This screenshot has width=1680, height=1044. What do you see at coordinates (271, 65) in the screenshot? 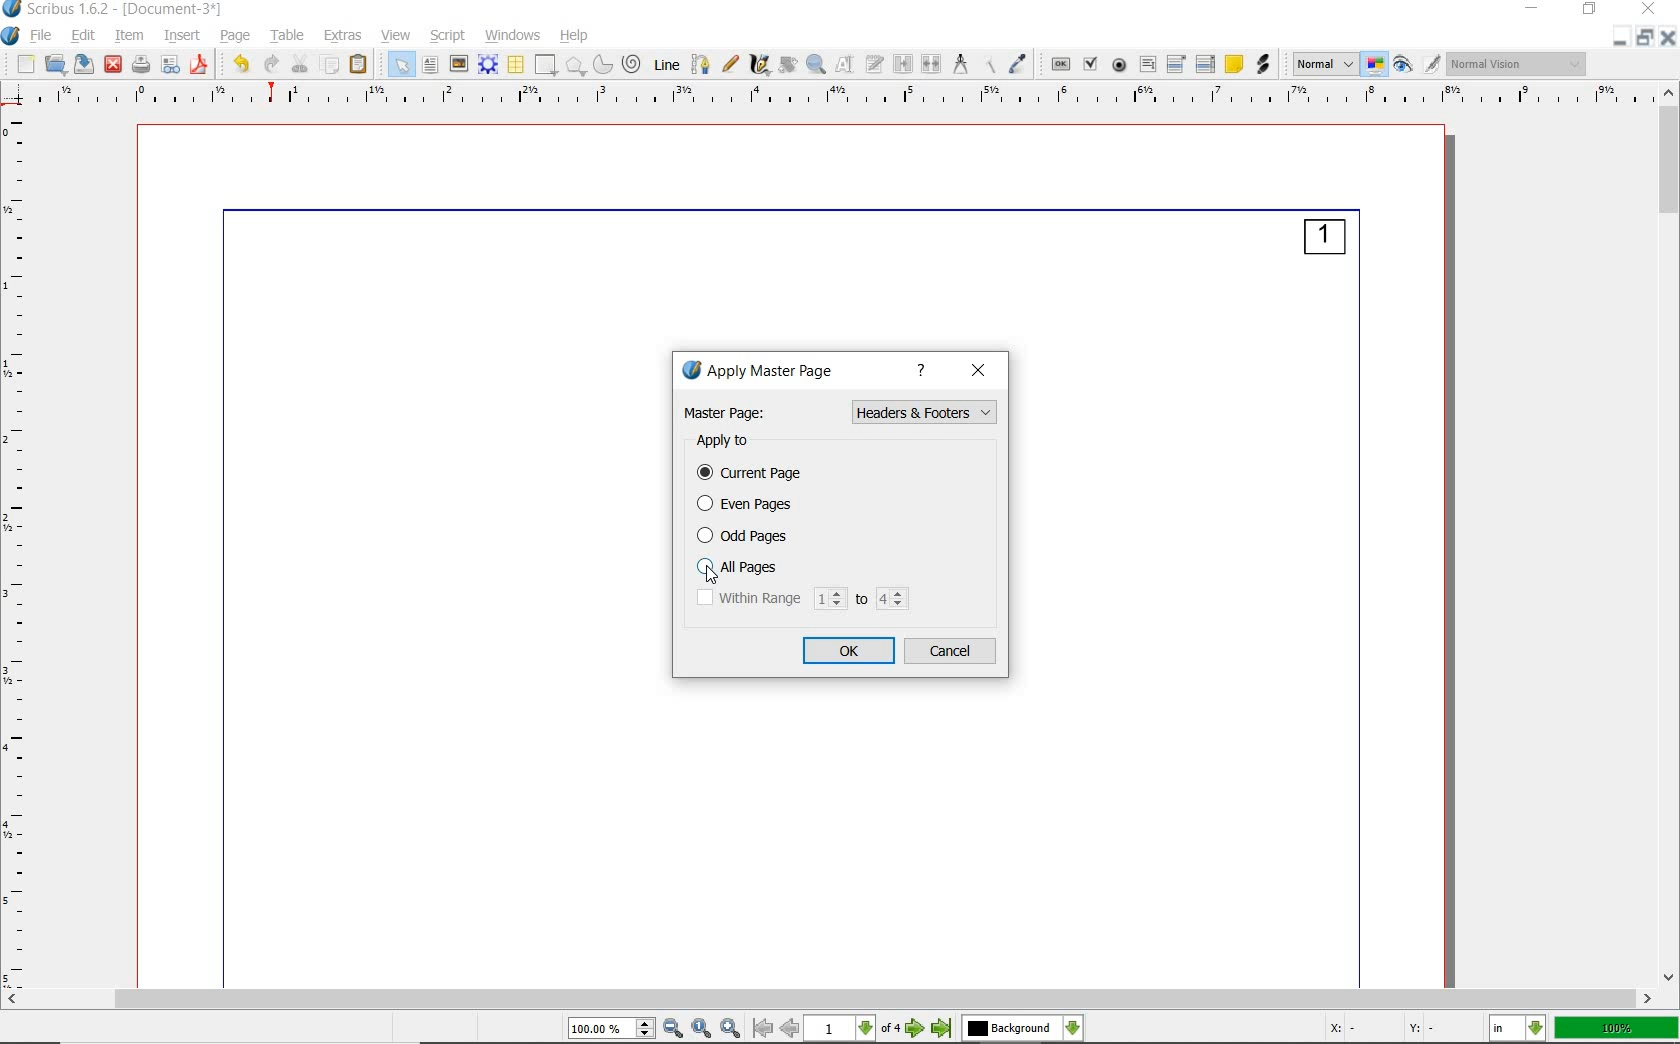
I see `redo` at bounding box center [271, 65].